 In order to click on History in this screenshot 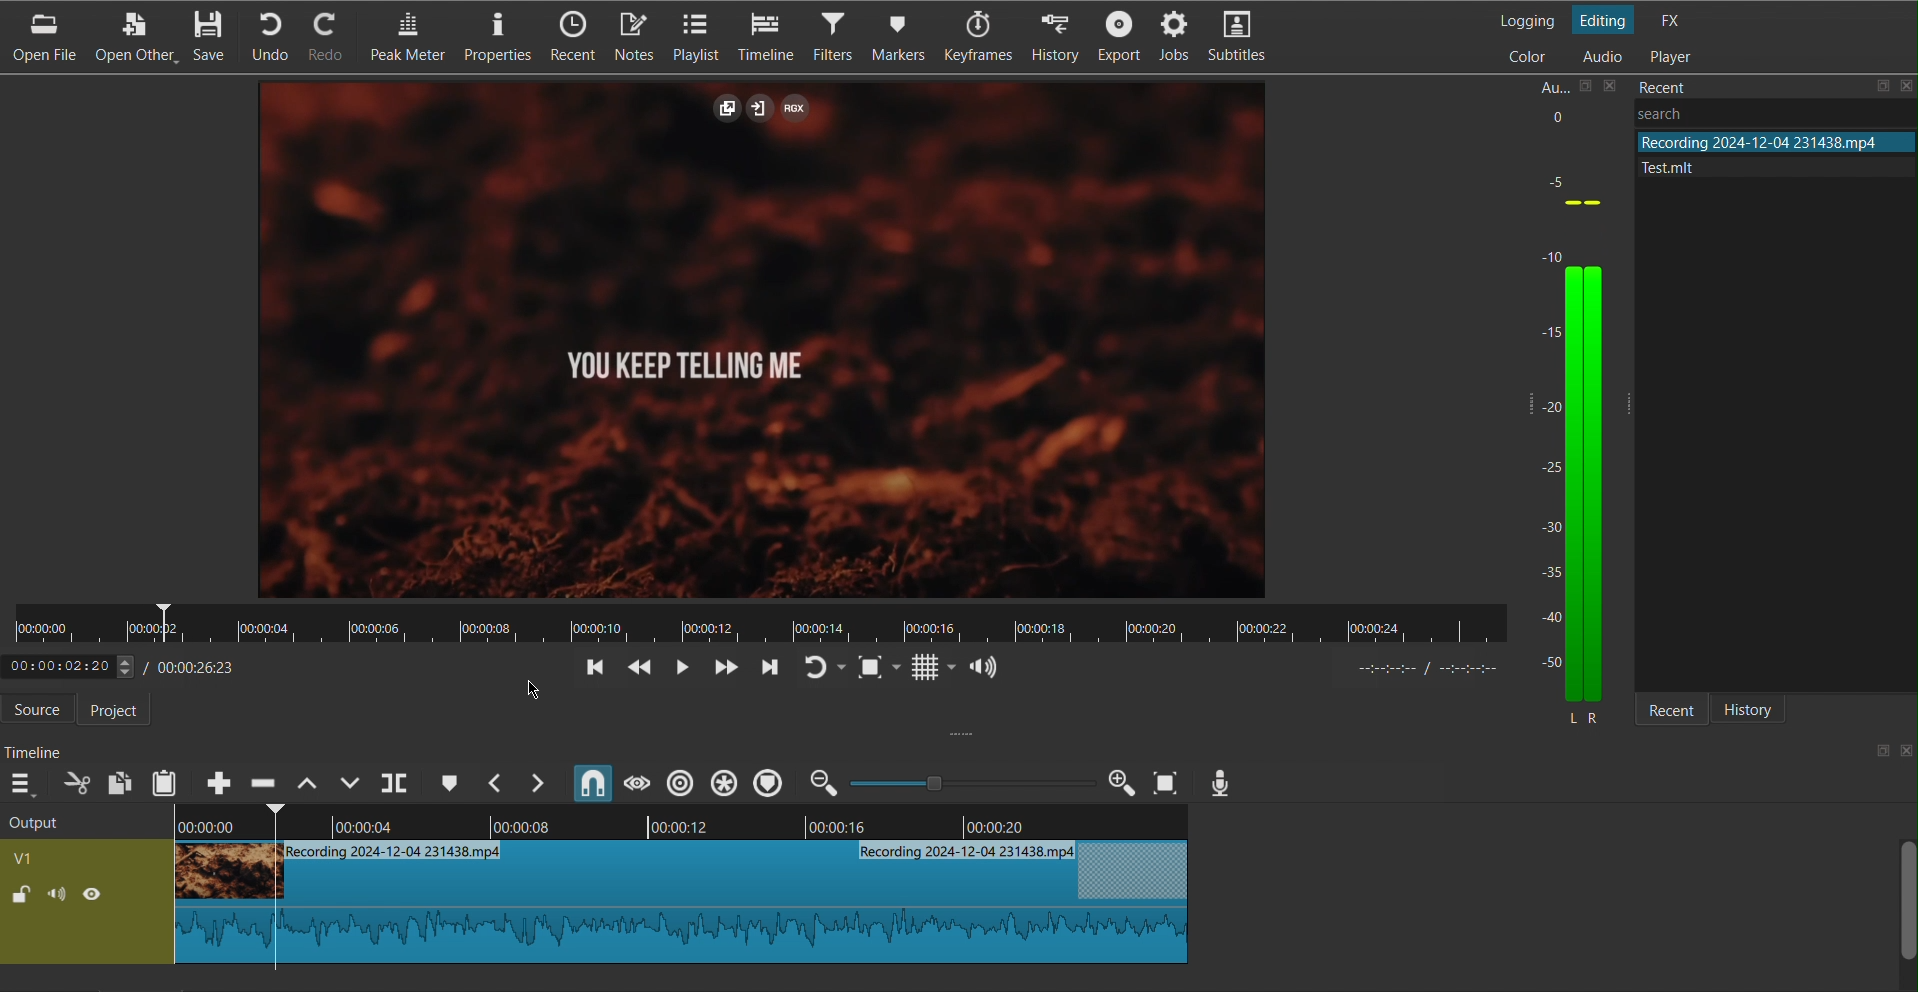, I will do `click(1058, 40)`.